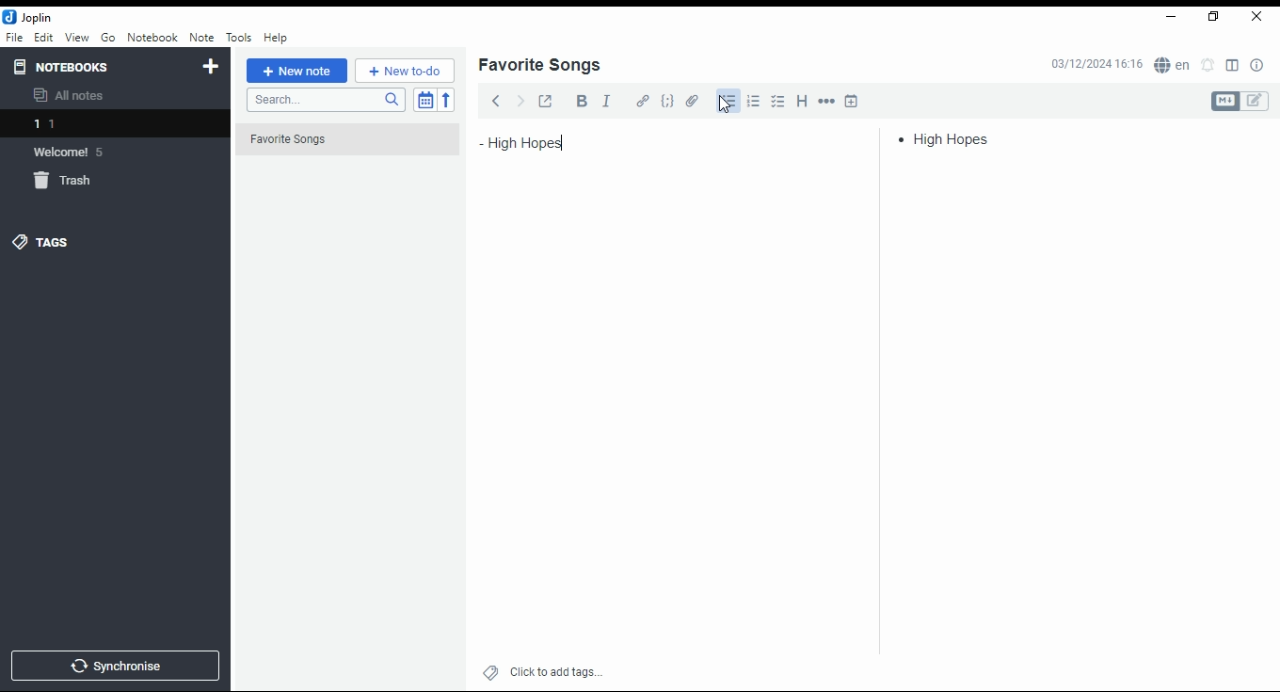 The height and width of the screenshot is (692, 1280). I want to click on notebooks, so click(97, 66).